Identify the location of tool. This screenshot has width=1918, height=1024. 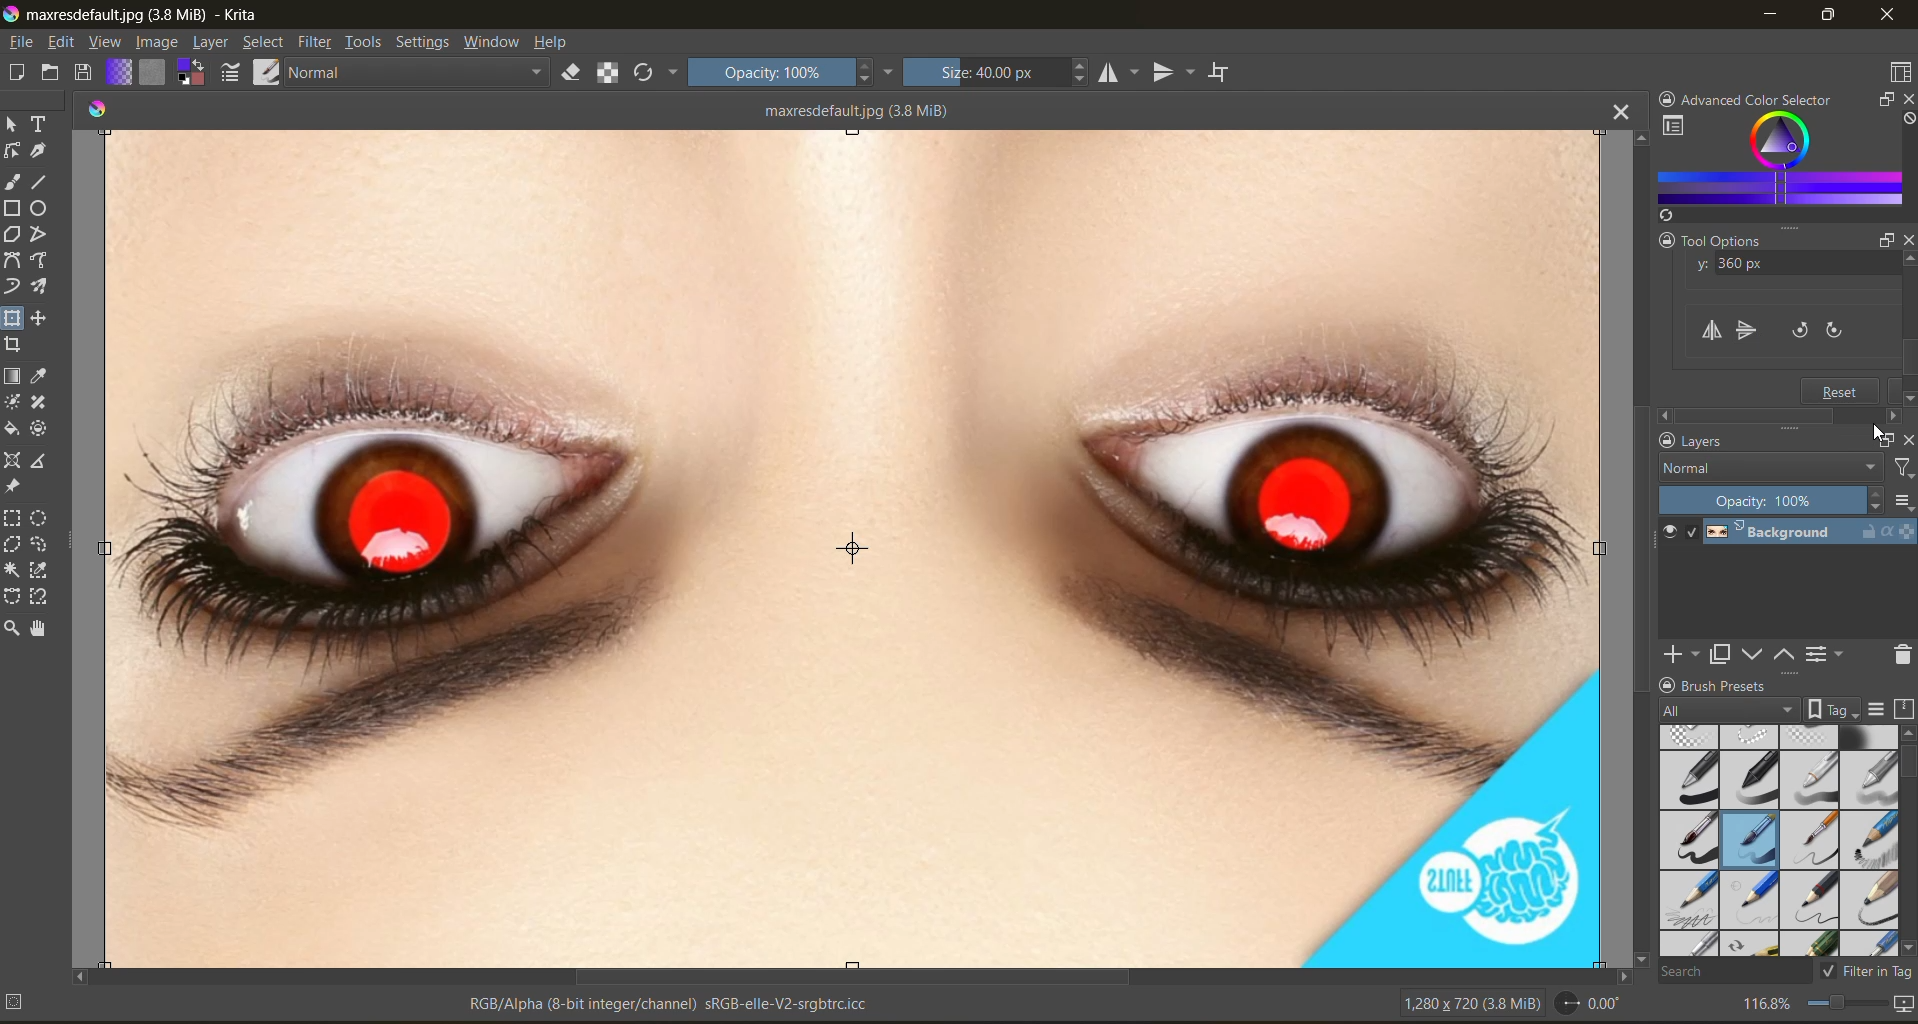
(41, 151).